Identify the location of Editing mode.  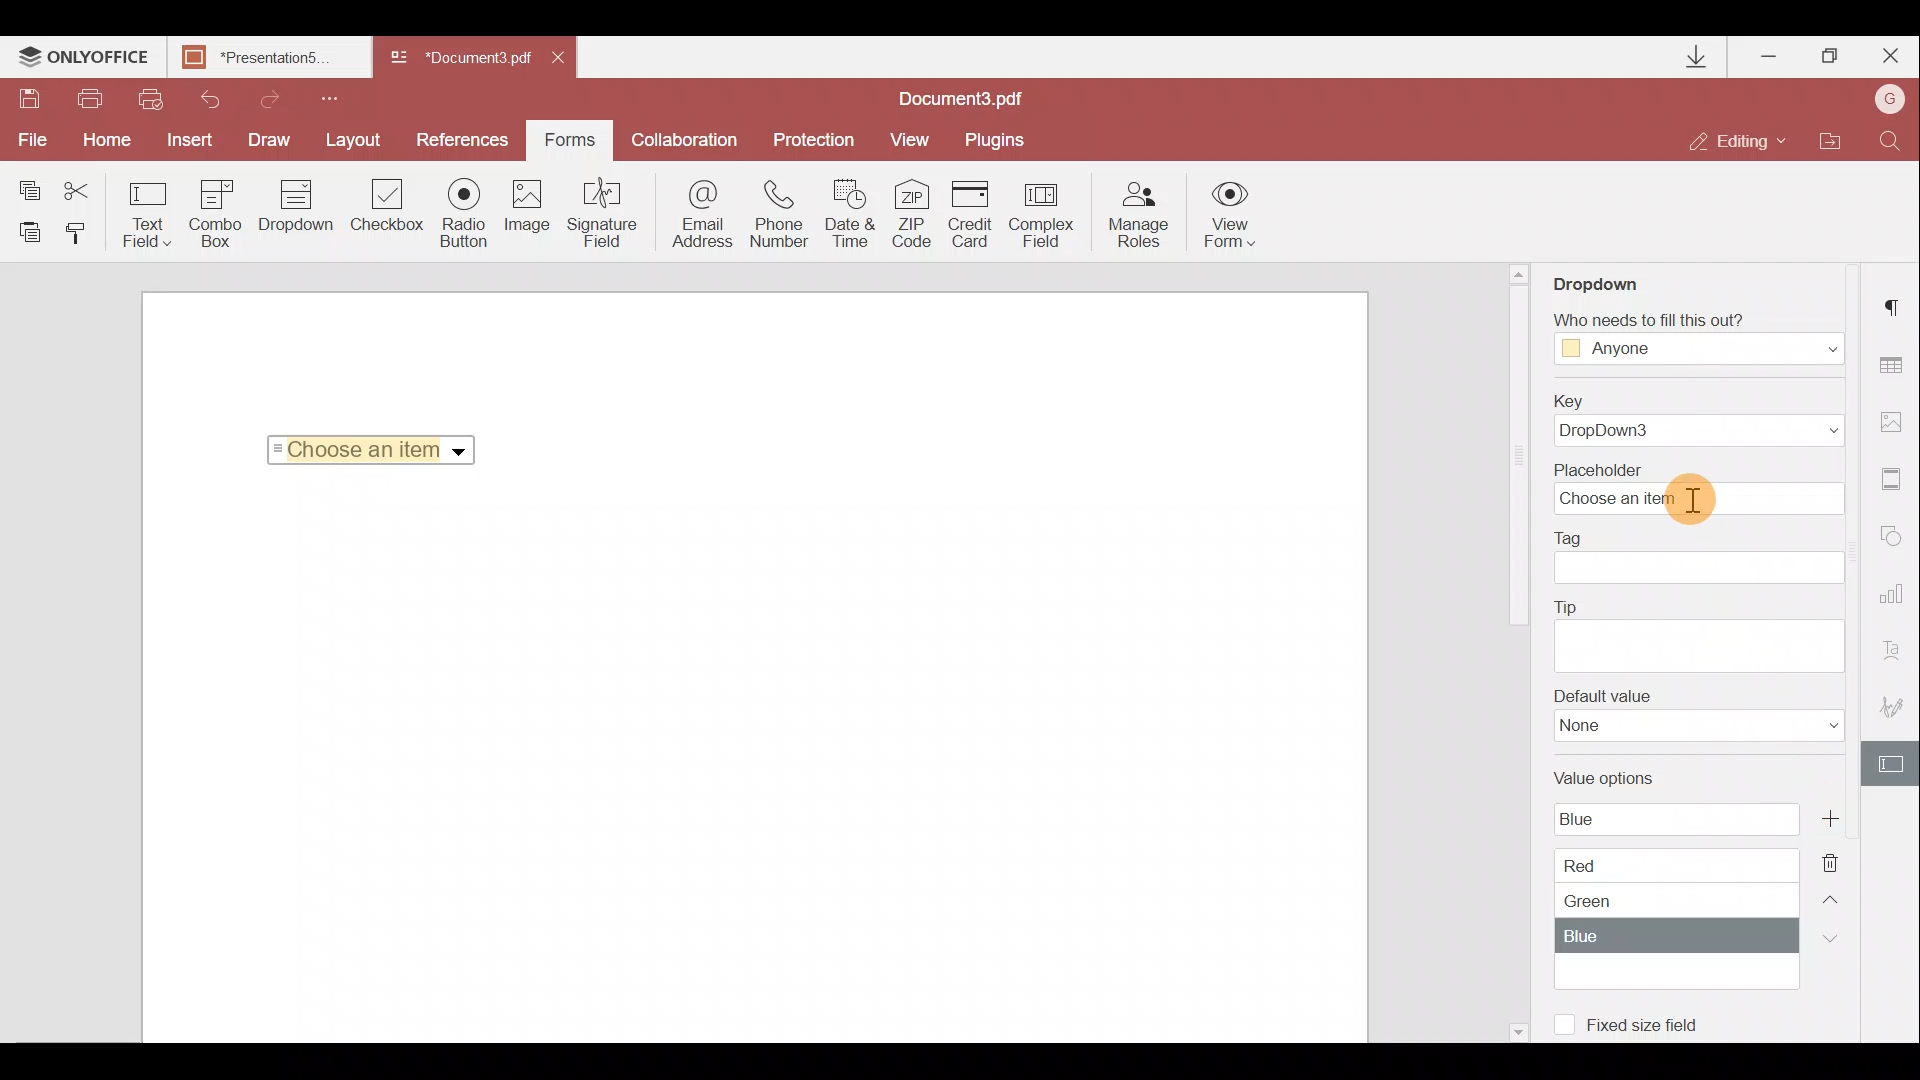
(1739, 143).